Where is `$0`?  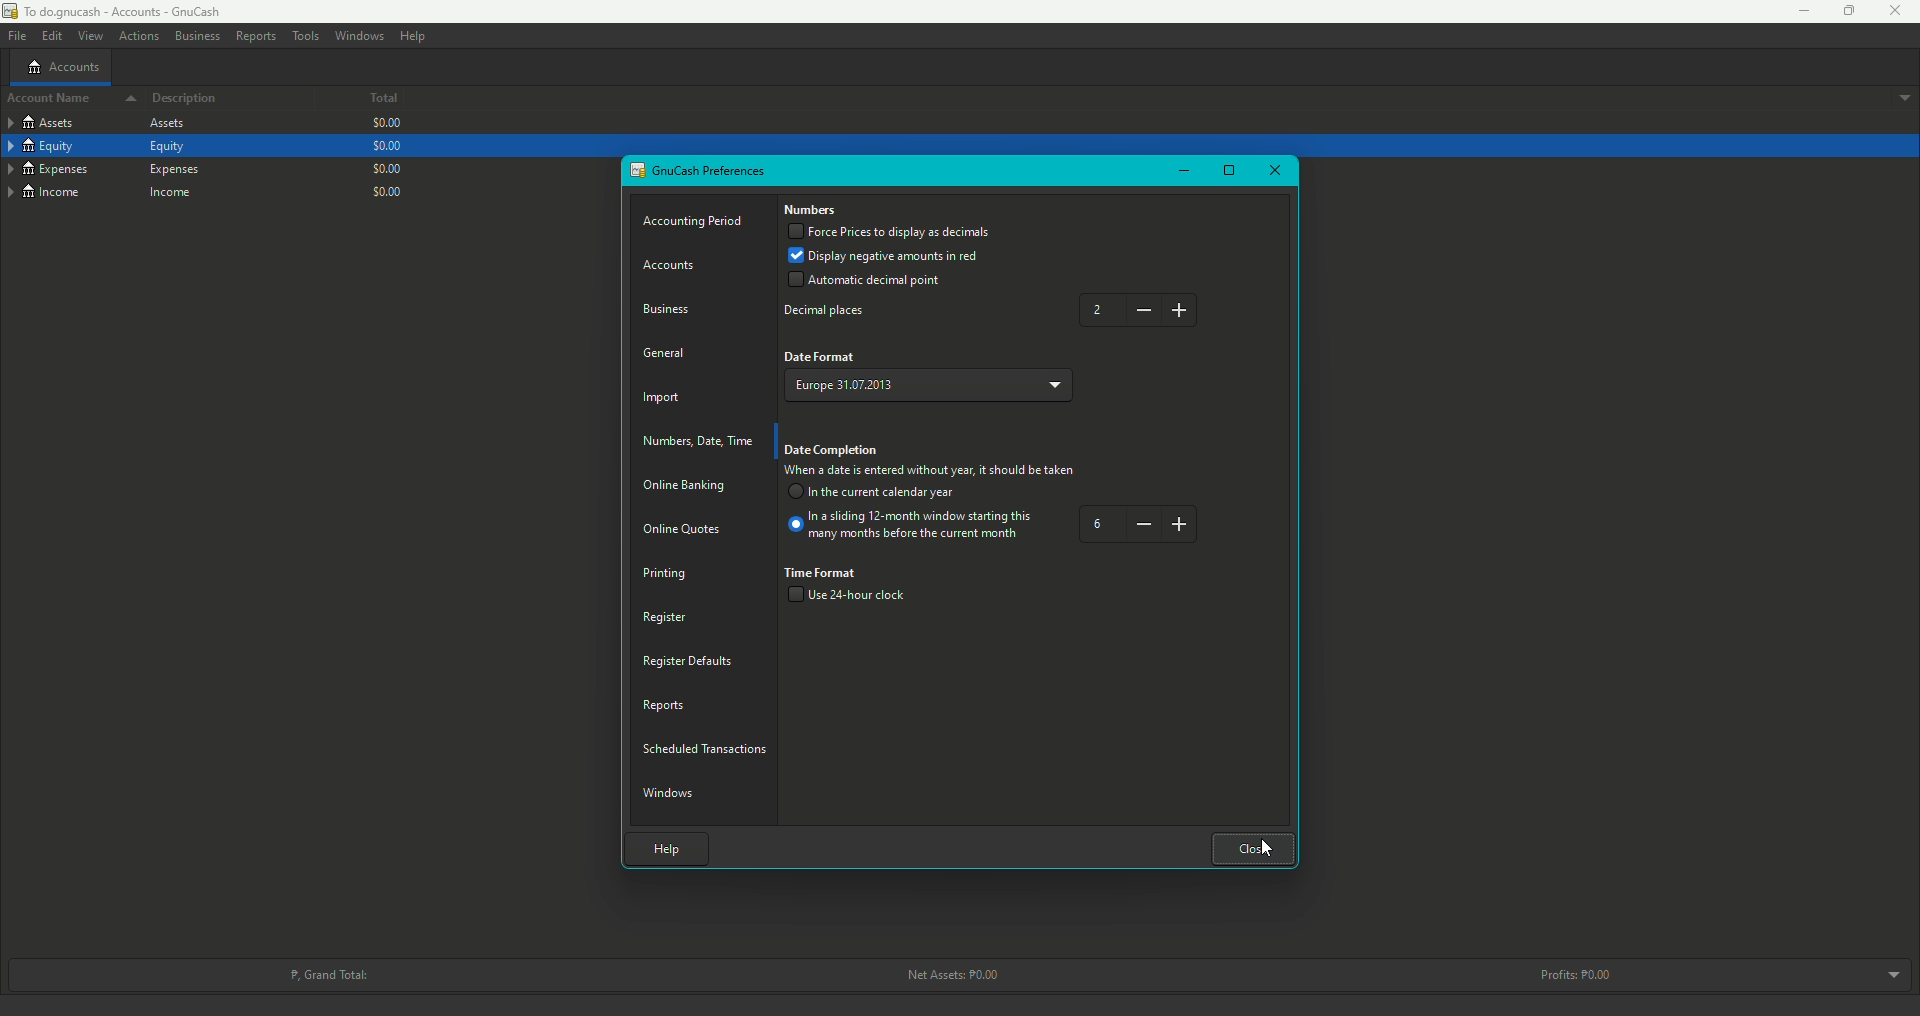
$0 is located at coordinates (385, 146).